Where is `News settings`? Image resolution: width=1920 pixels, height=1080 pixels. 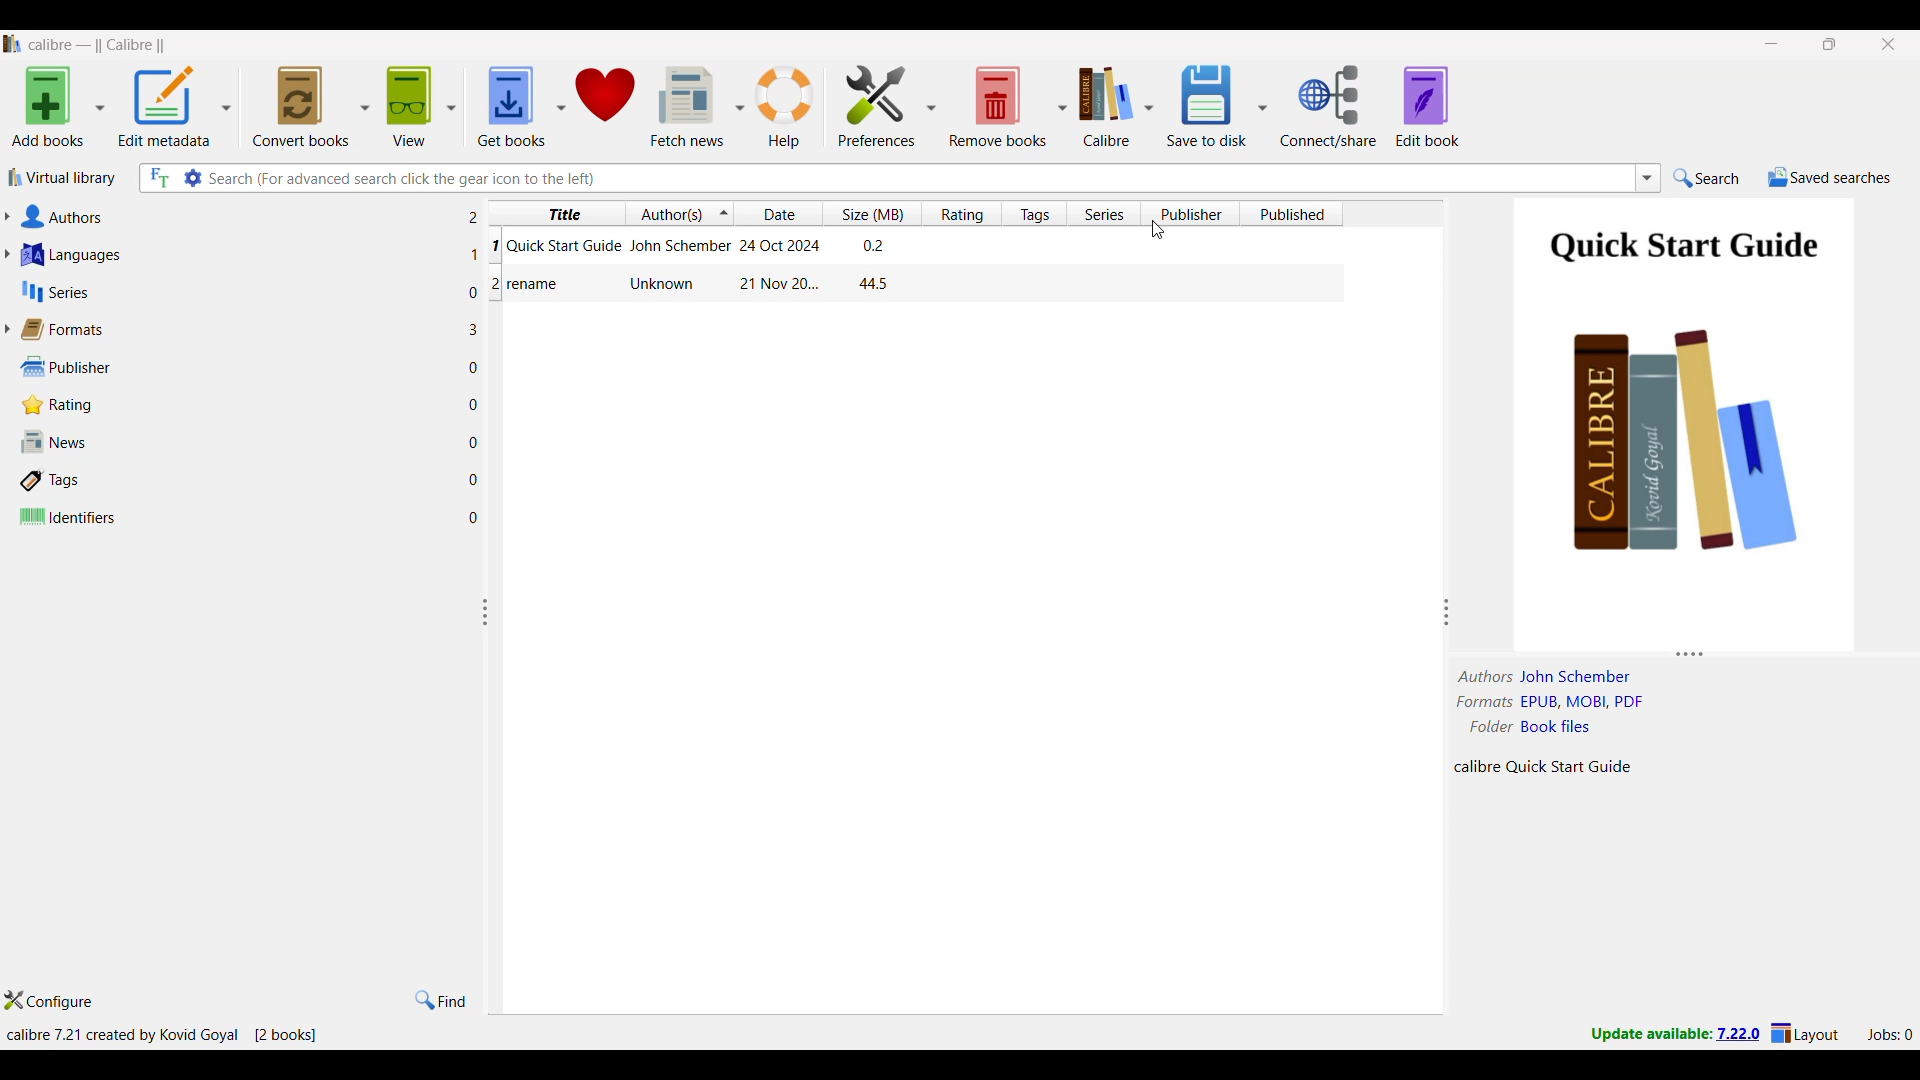
News settings is located at coordinates (697, 107).